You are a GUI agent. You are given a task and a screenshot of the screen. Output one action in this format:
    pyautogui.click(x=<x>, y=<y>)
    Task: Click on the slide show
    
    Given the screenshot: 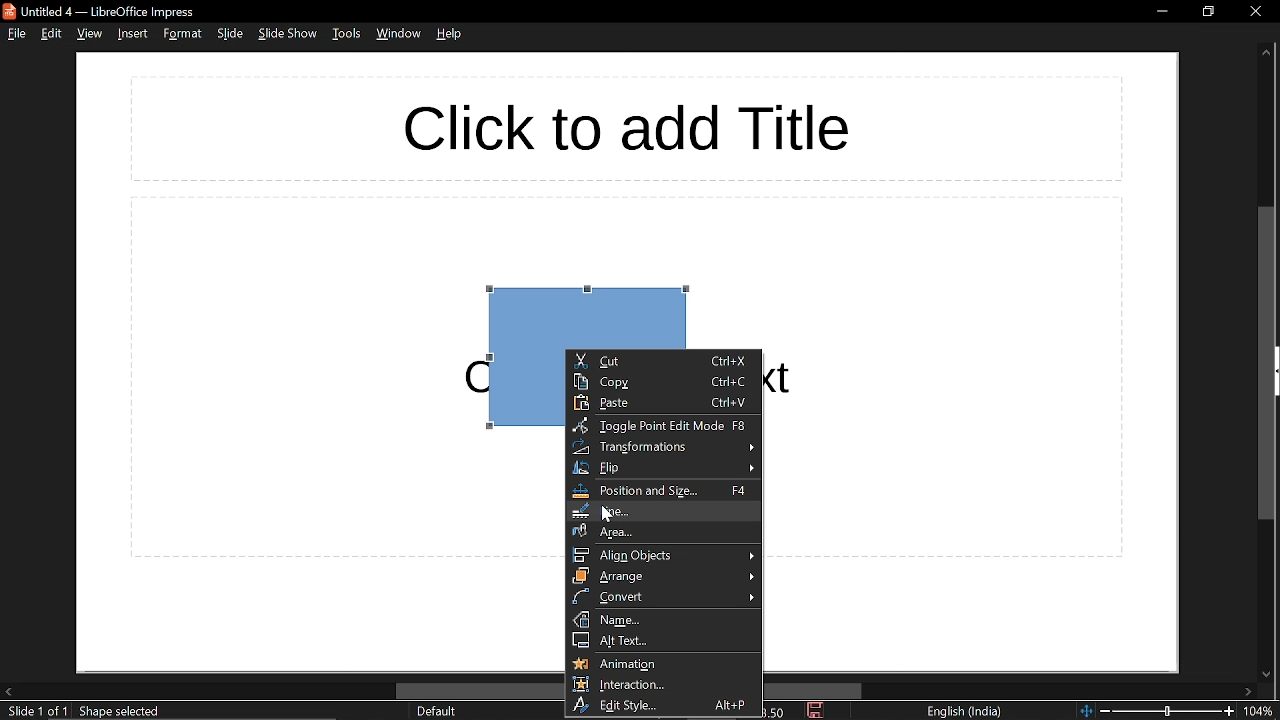 What is the action you would take?
    pyautogui.click(x=286, y=34)
    